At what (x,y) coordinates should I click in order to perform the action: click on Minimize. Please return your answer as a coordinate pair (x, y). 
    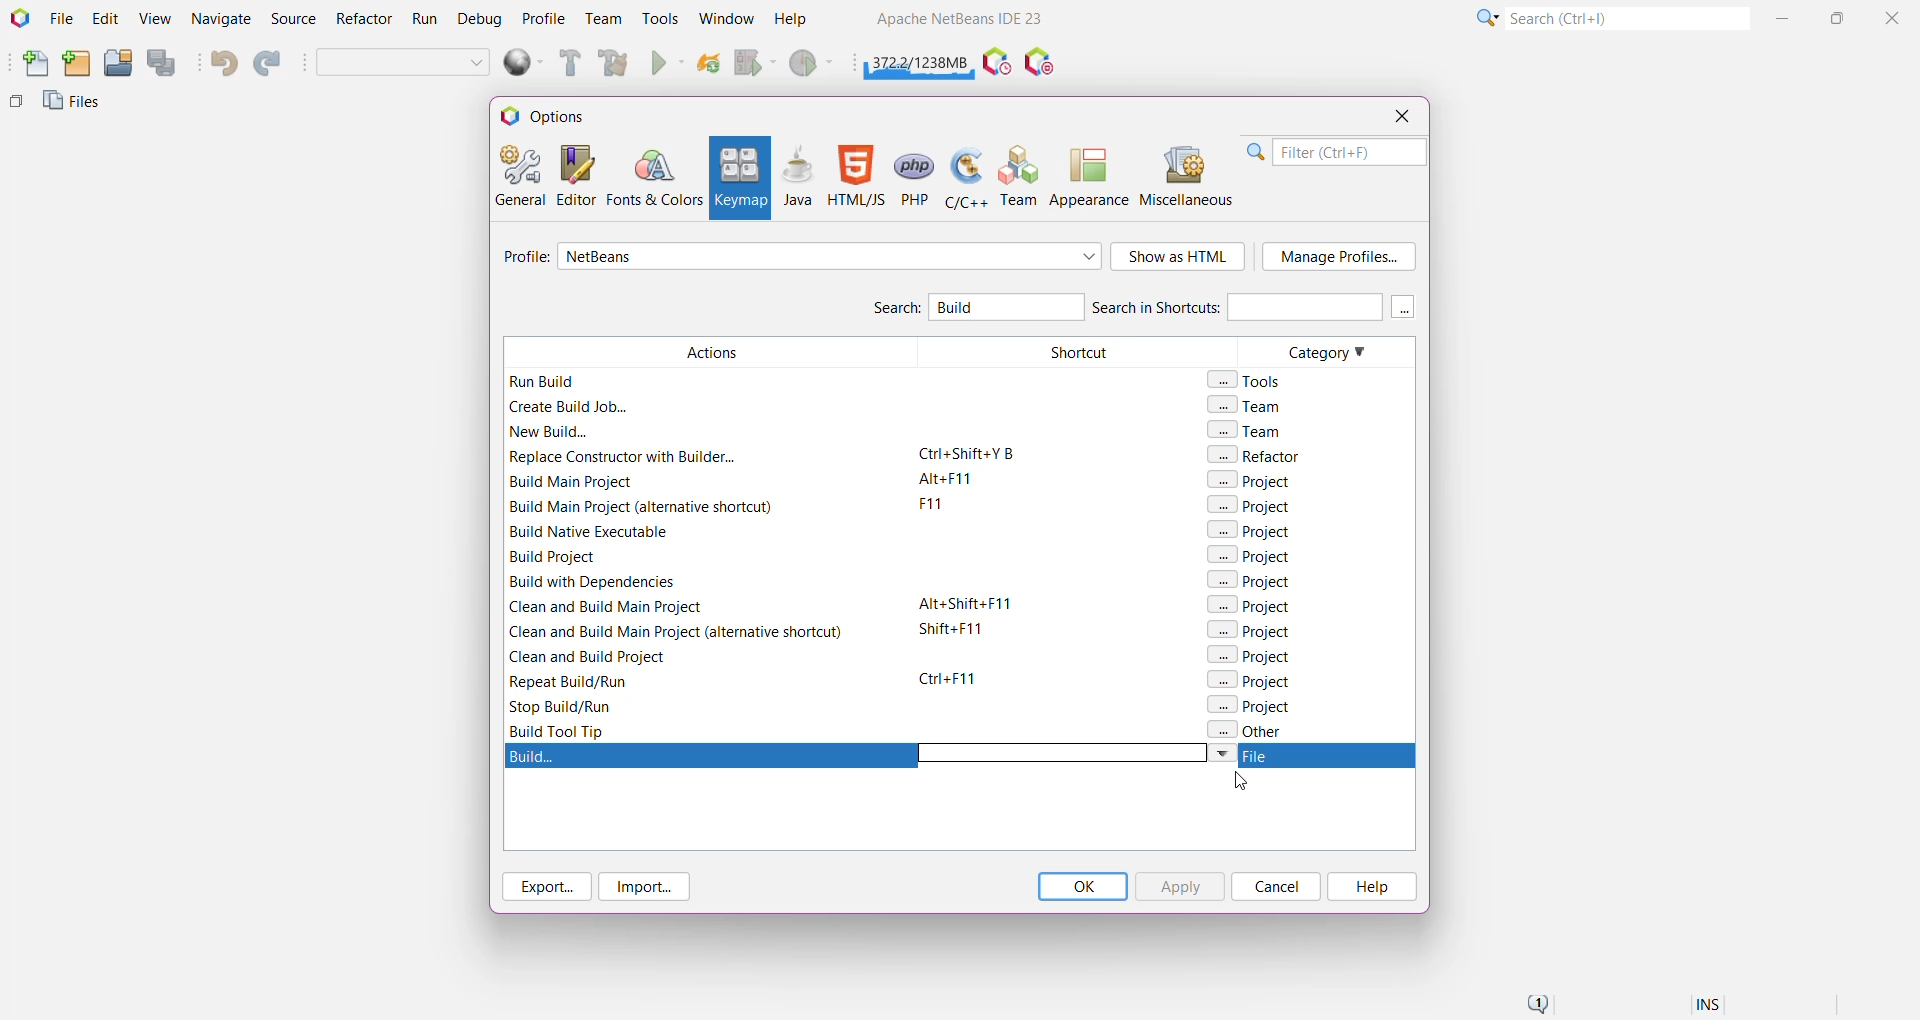
    Looking at the image, I should click on (1785, 18).